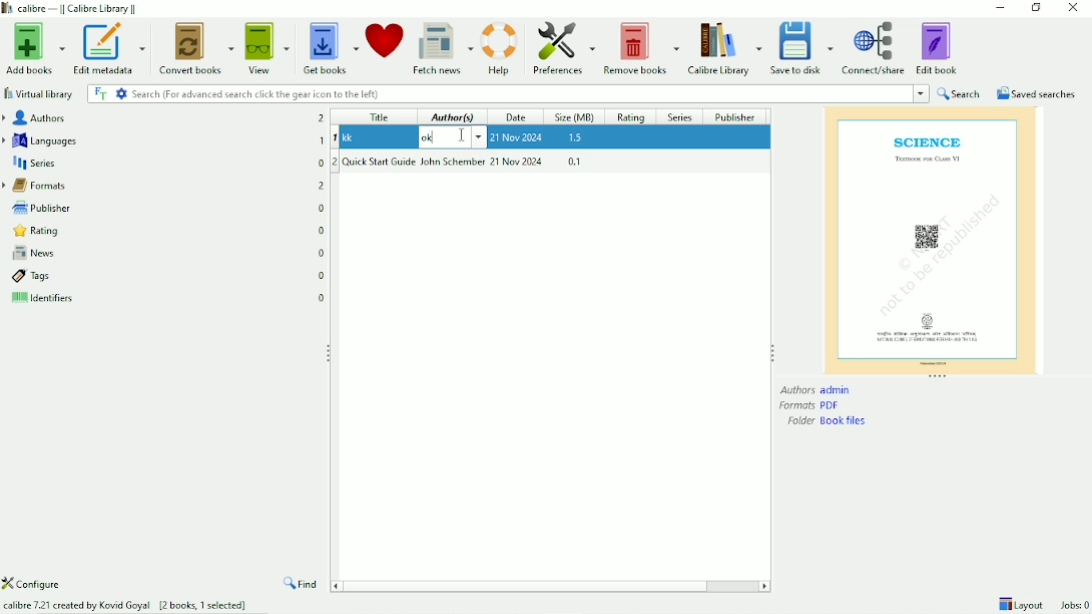 The width and height of the screenshot is (1092, 614). I want to click on Remove books, so click(641, 49).